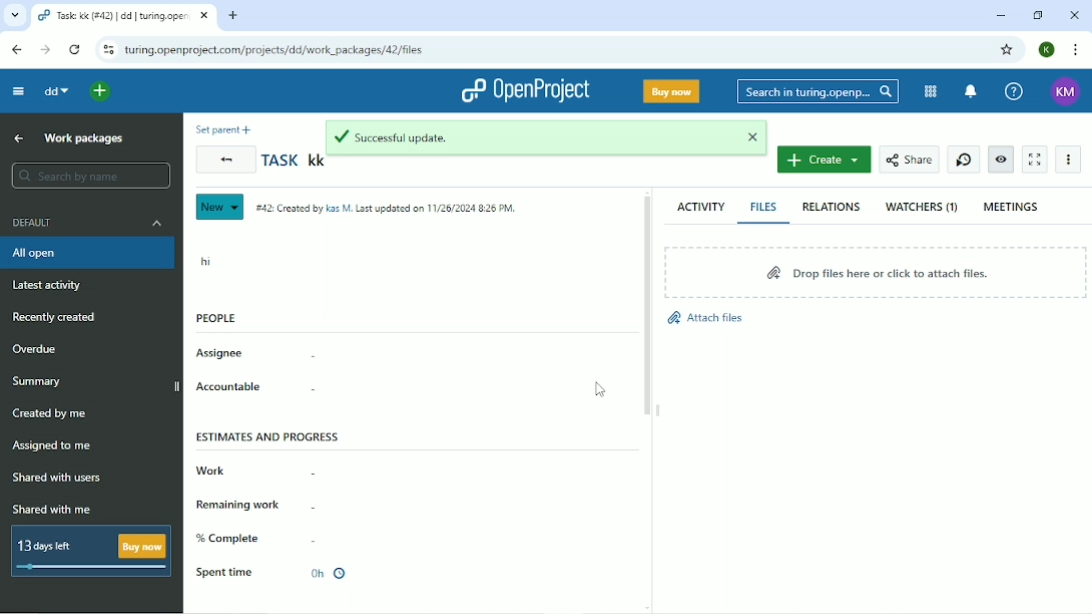 The width and height of the screenshot is (1092, 614). What do you see at coordinates (40, 381) in the screenshot?
I see `Summary` at bounding box center [40, 381].